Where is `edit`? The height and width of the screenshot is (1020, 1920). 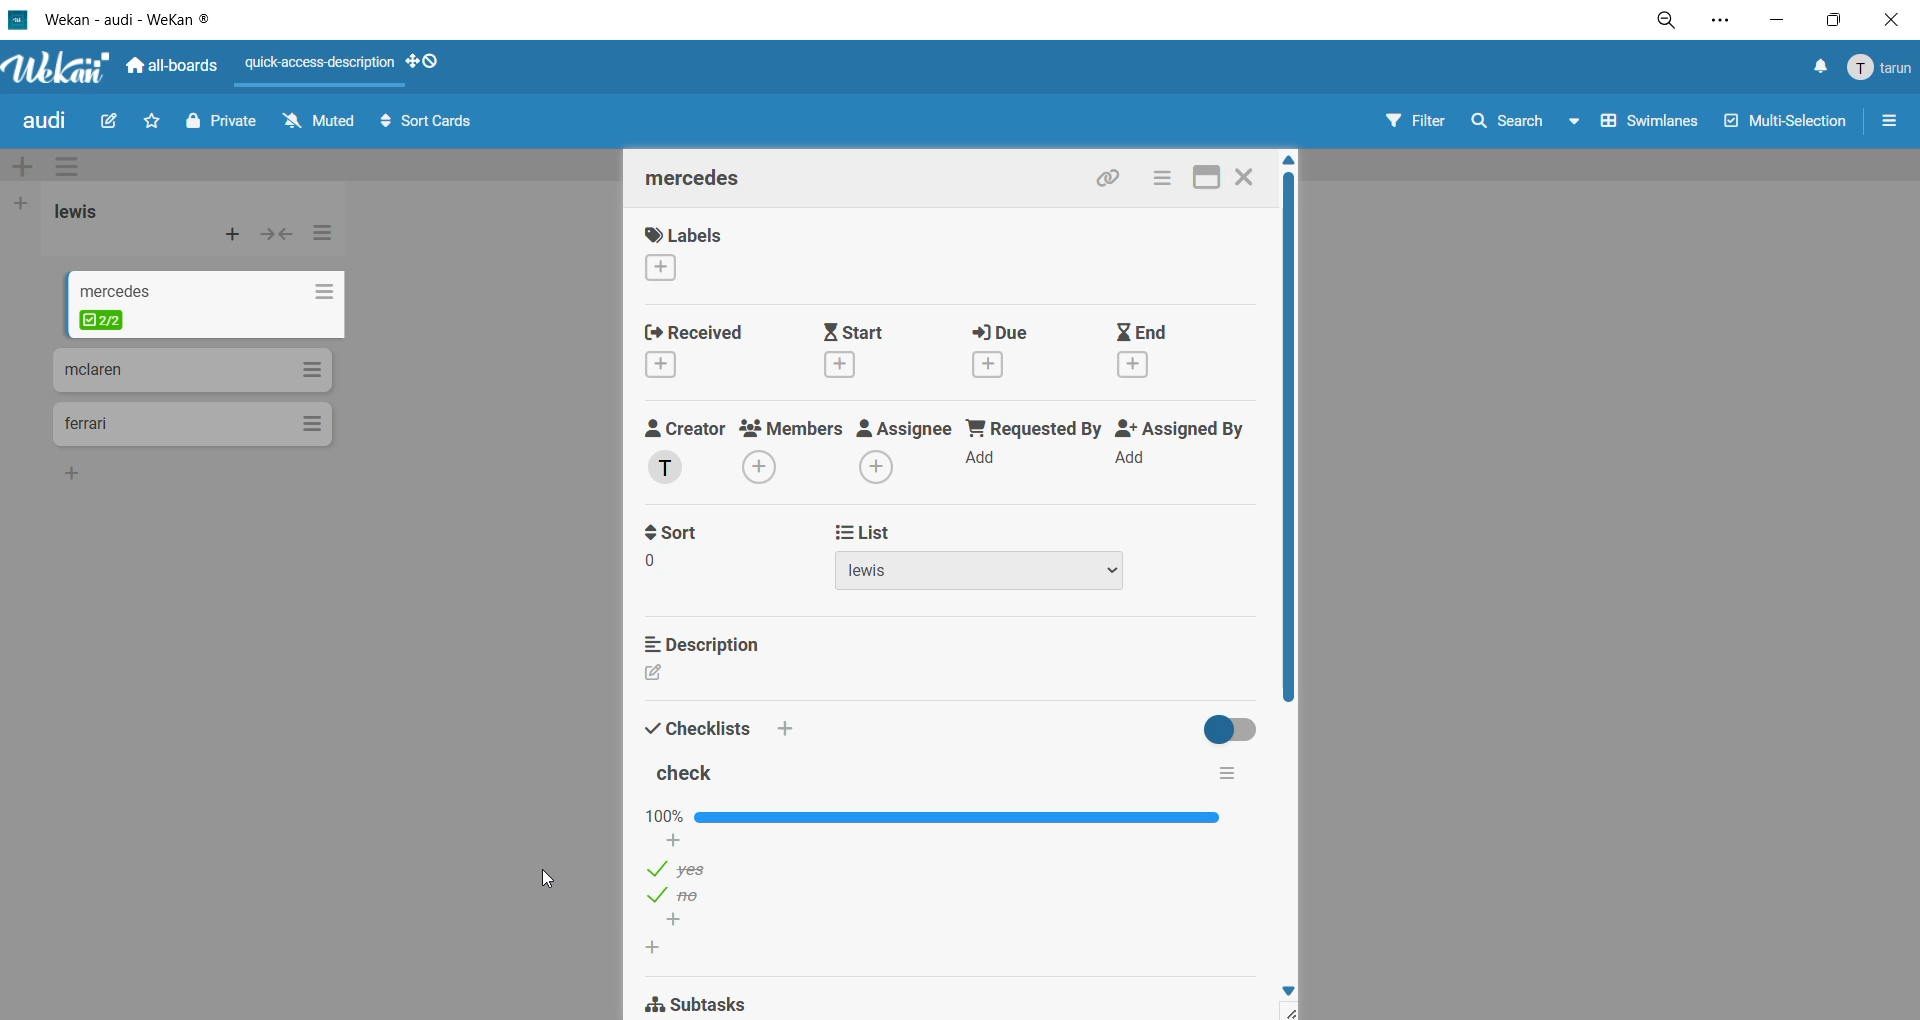 edit is located at coordinates (114, 126).